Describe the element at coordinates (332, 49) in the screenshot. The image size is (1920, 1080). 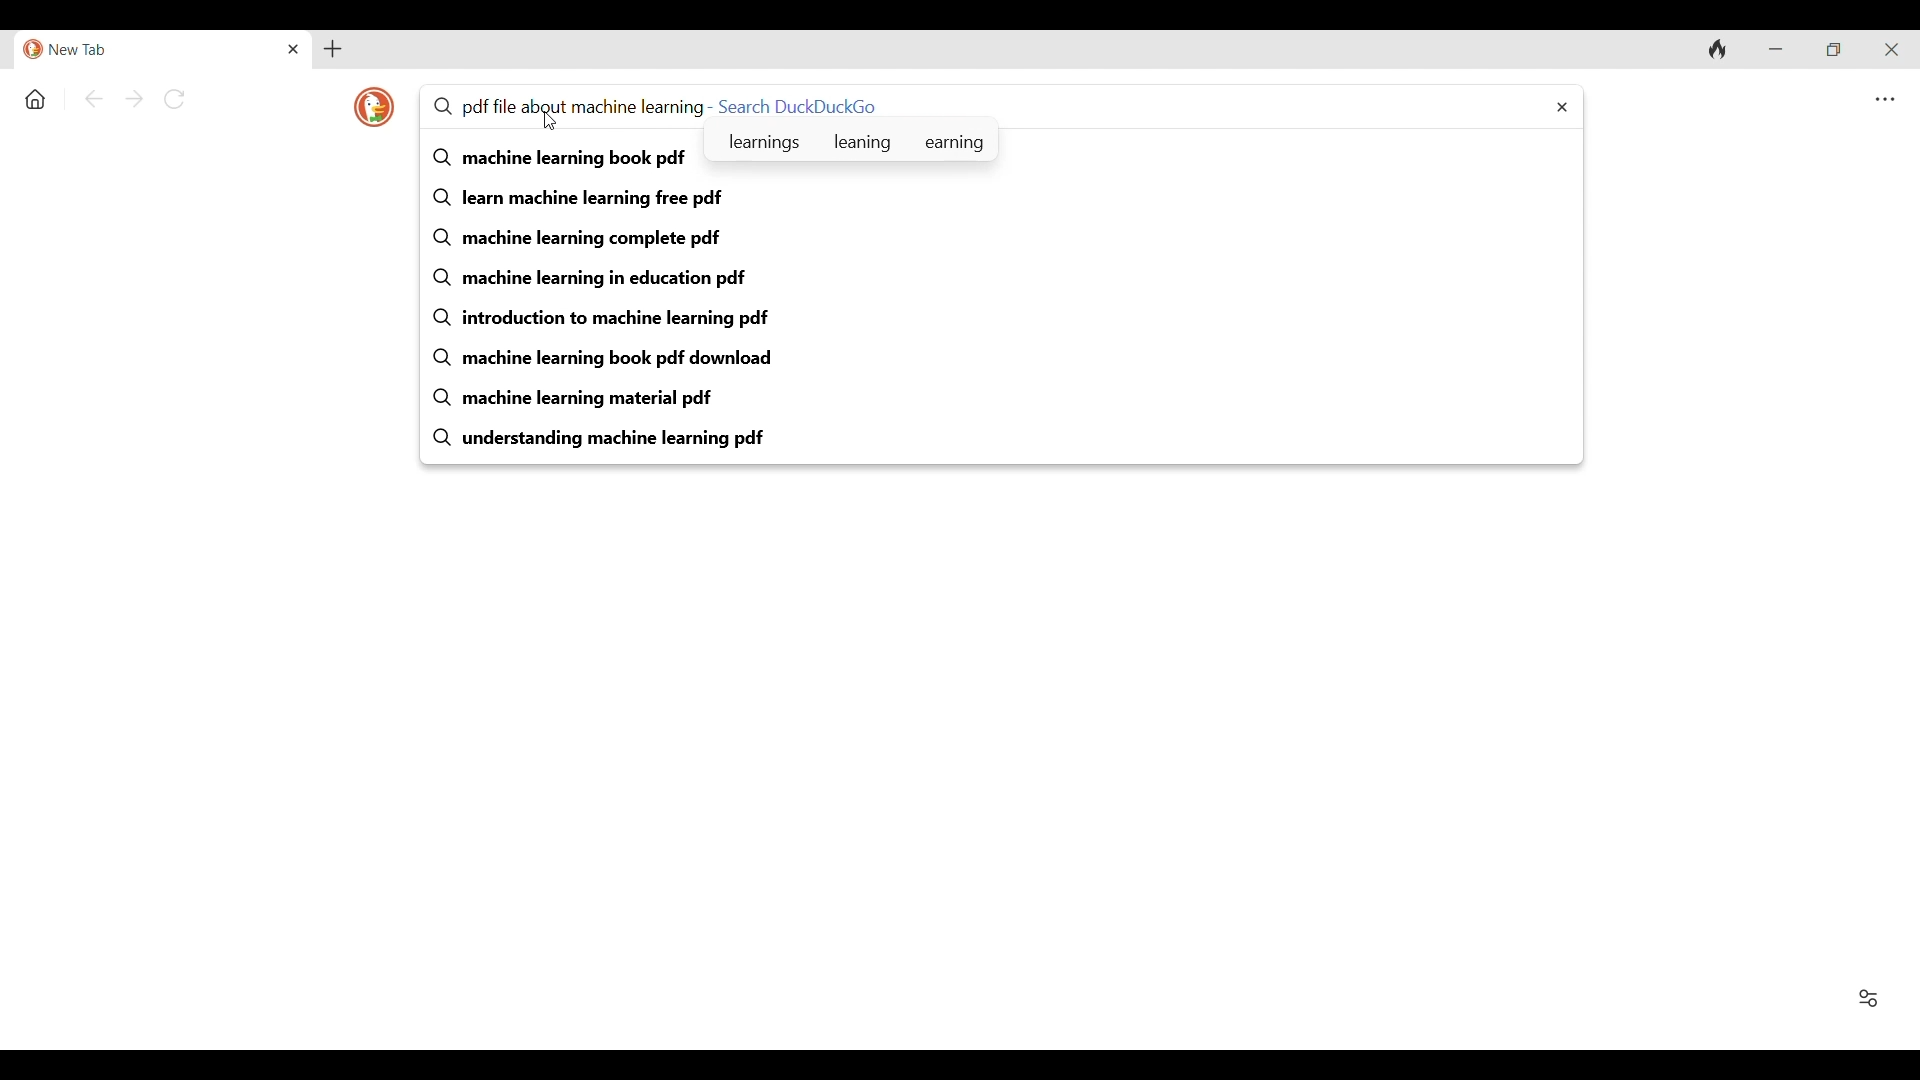
I see `Add new tab` at that location.